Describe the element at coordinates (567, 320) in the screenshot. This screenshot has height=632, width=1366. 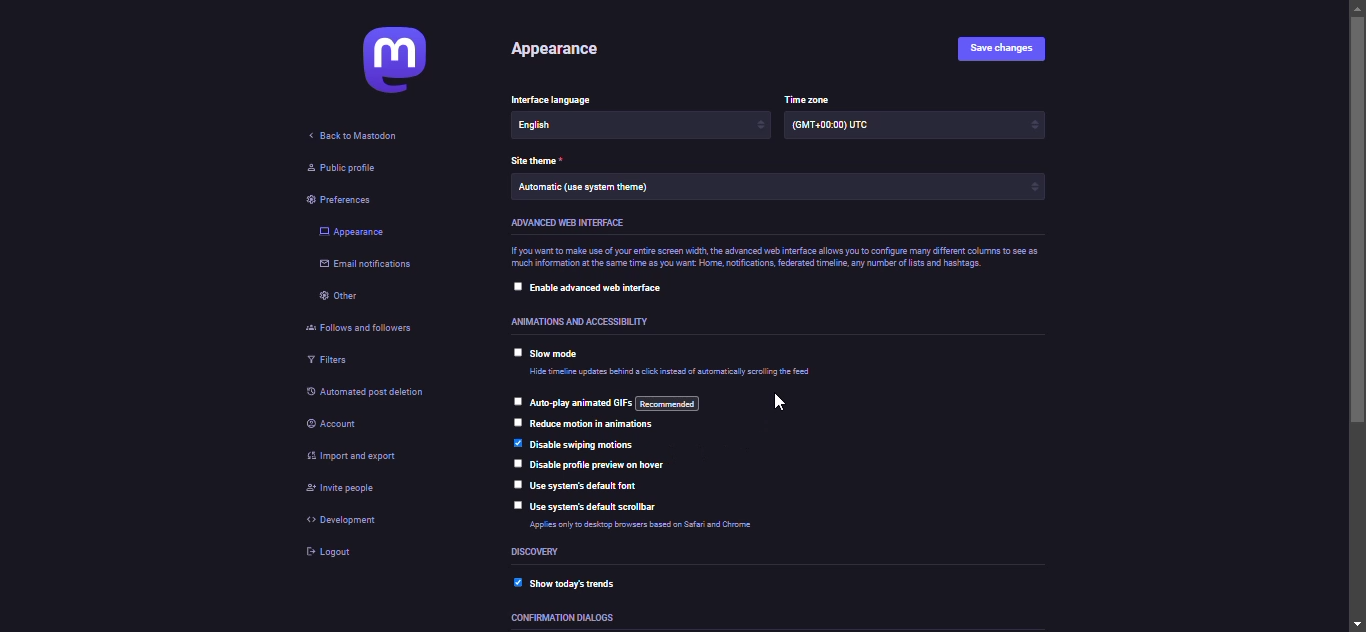
I see `accessibility` at that location.